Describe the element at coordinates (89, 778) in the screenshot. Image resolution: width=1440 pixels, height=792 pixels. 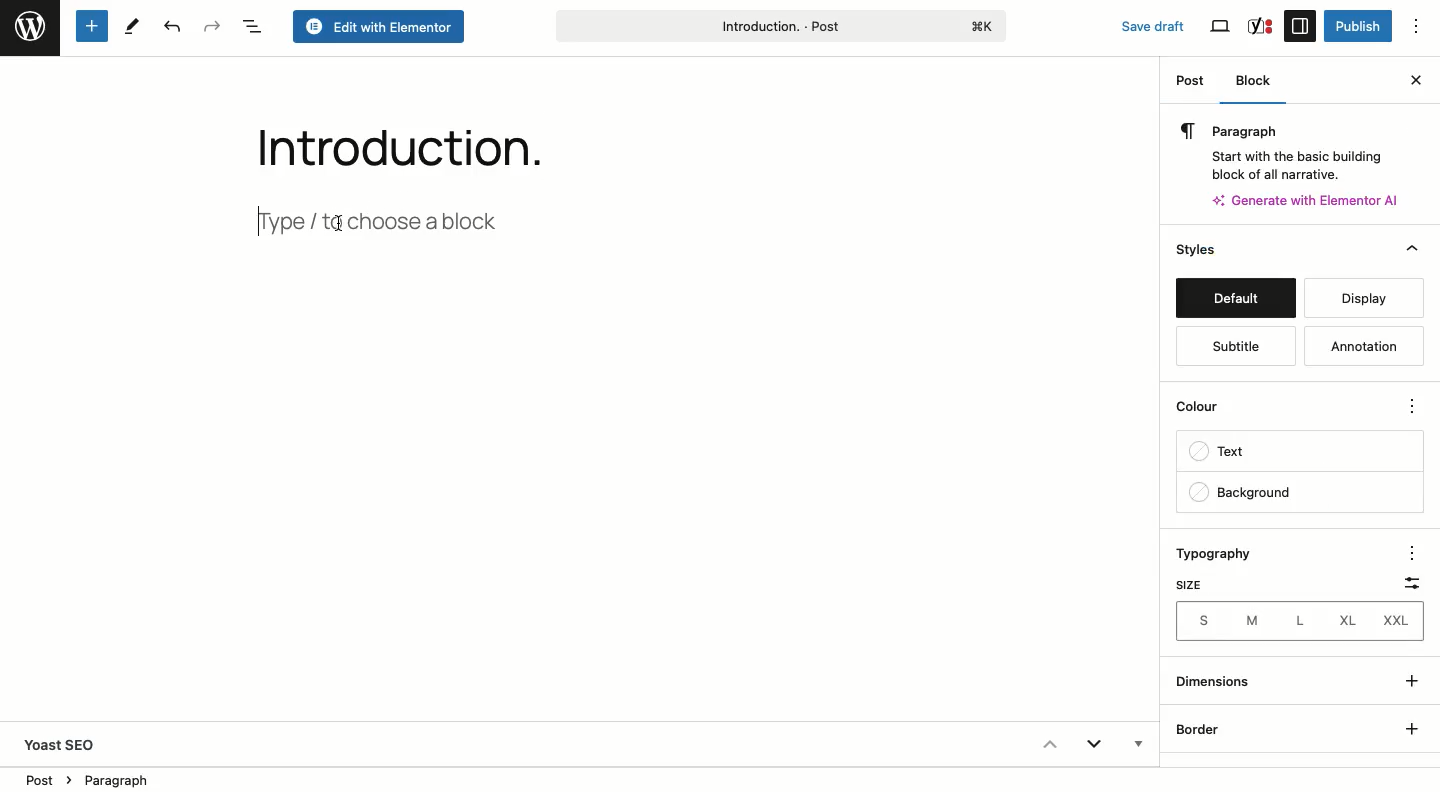
I see `Post > Paragraph` at that location.